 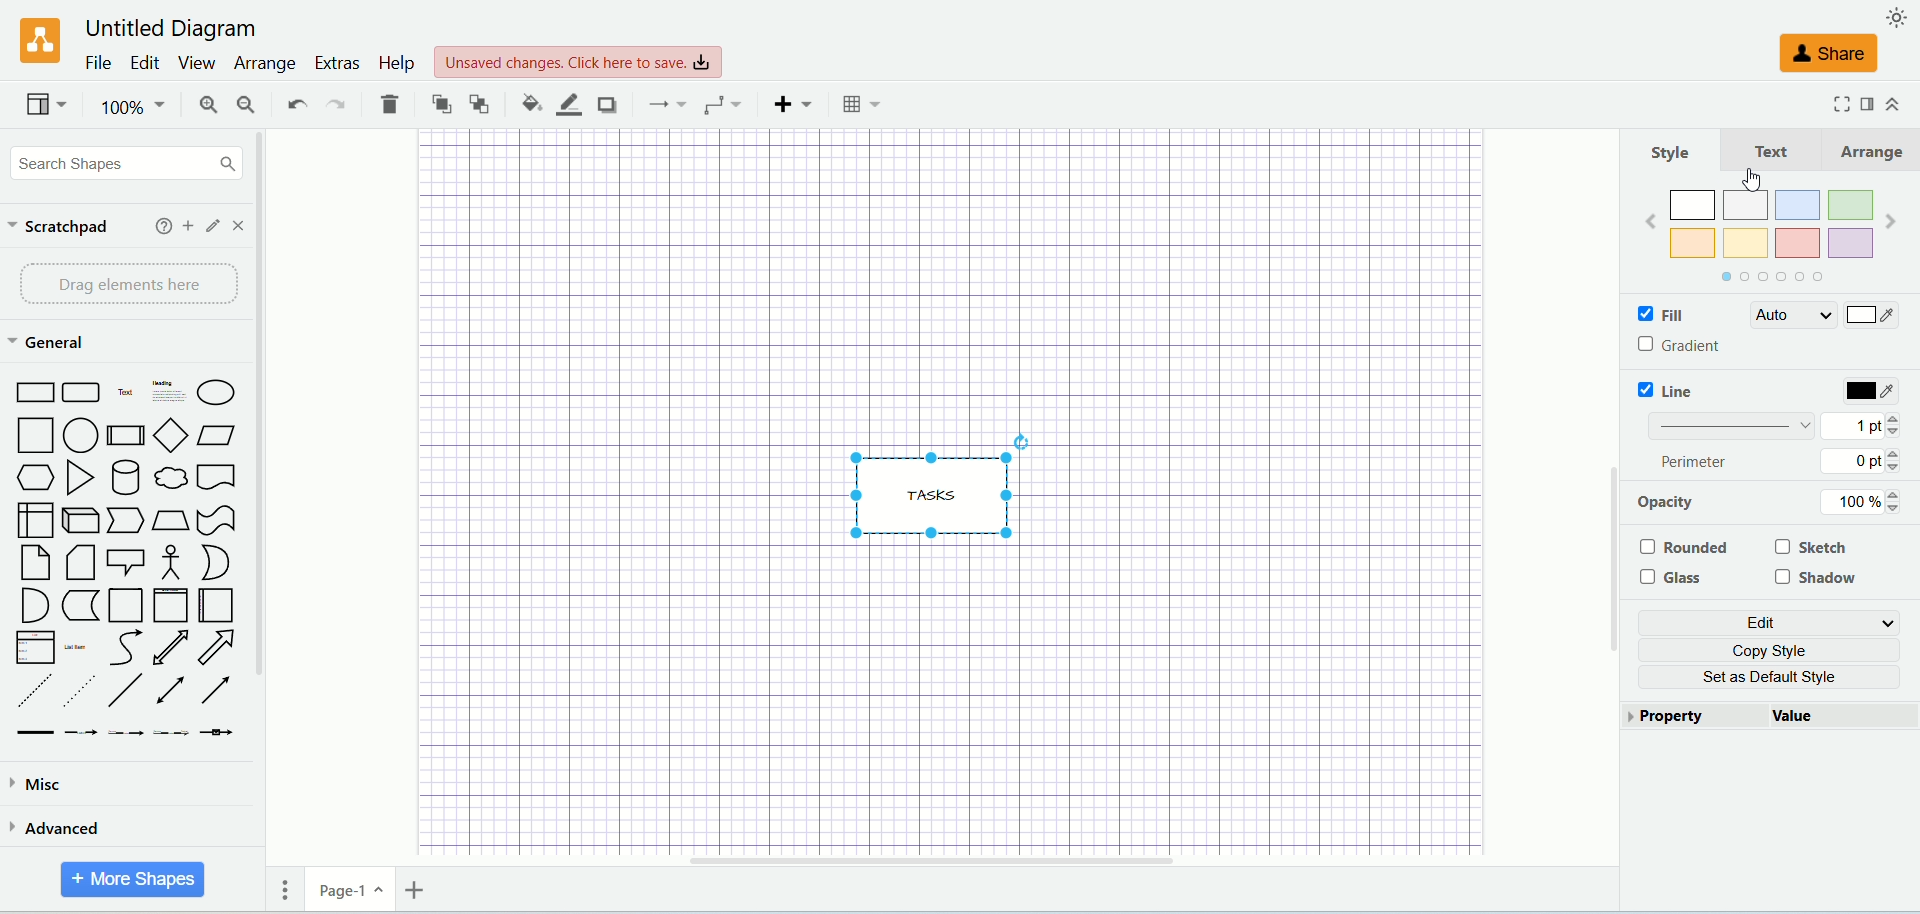 What do you see at coordinates (717, 103) in the screenshot?
I see `waypoint` at bounding box center [717, 103].